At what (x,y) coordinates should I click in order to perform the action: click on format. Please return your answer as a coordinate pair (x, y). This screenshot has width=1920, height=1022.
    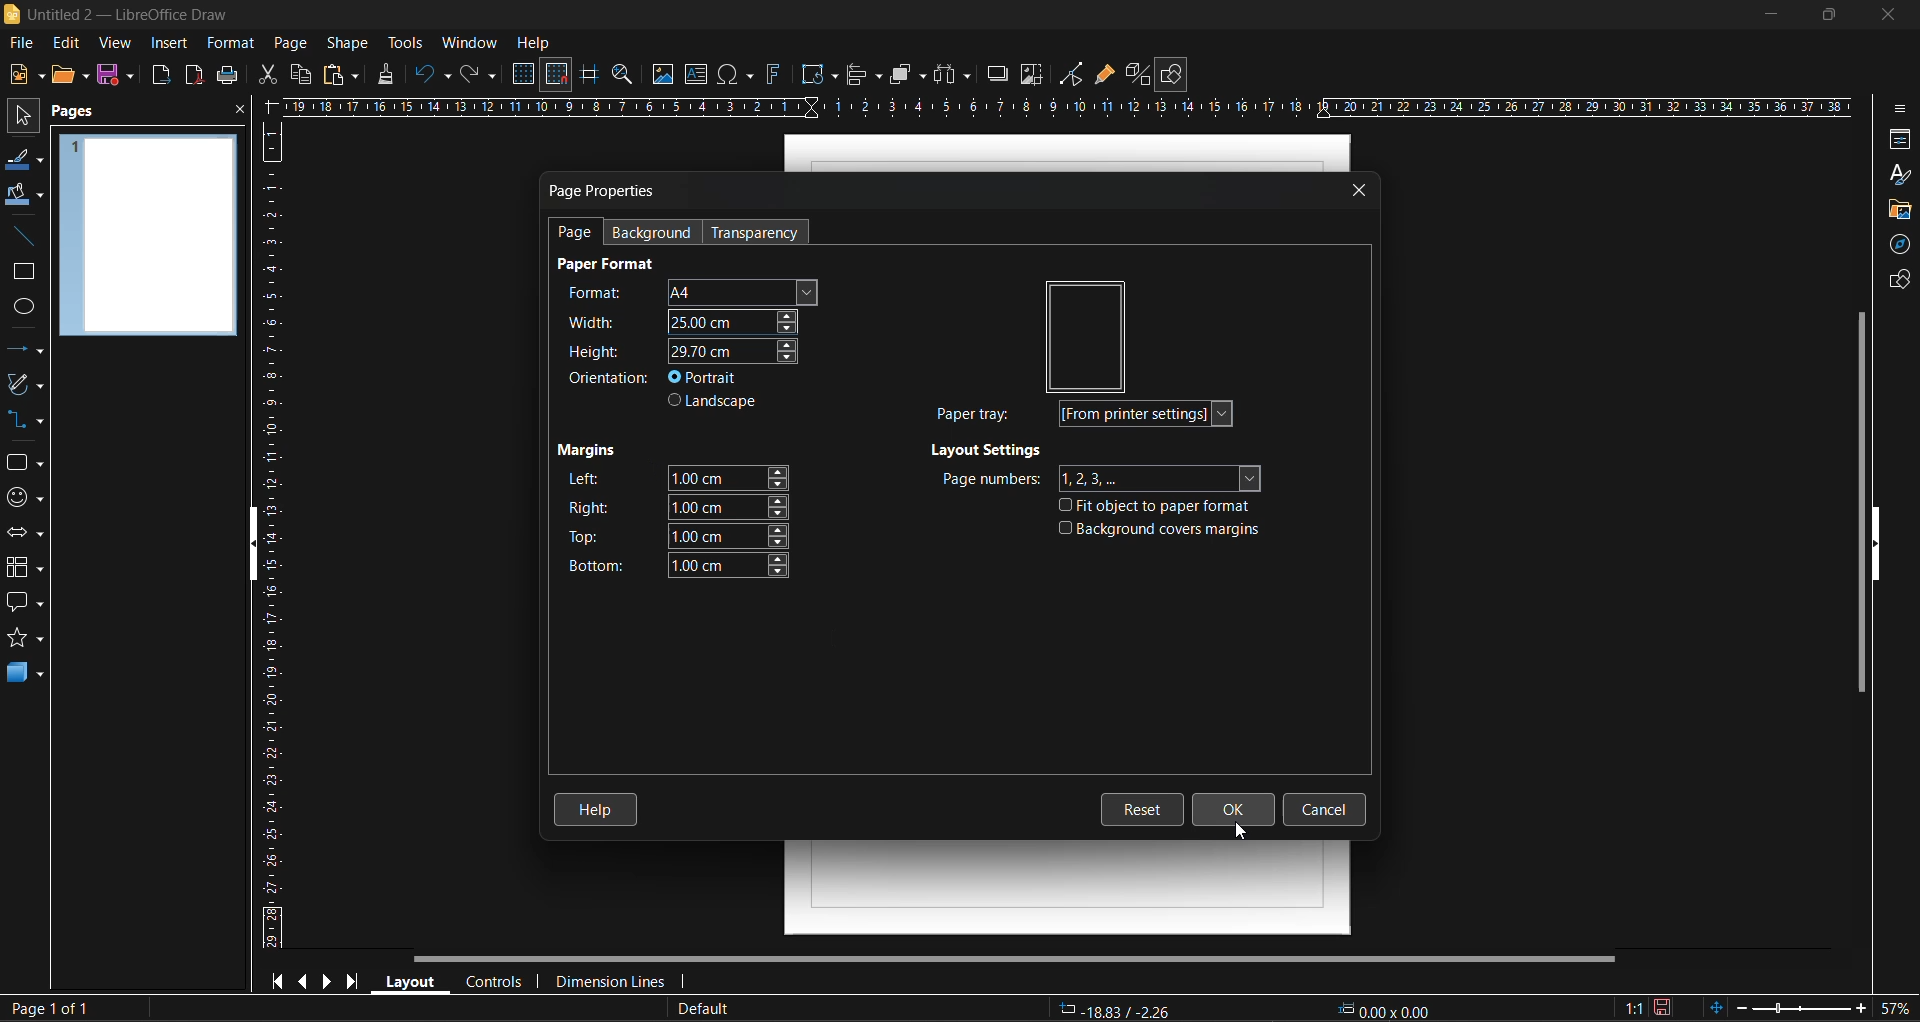
    Looking at the image, I should click on (228, 42).